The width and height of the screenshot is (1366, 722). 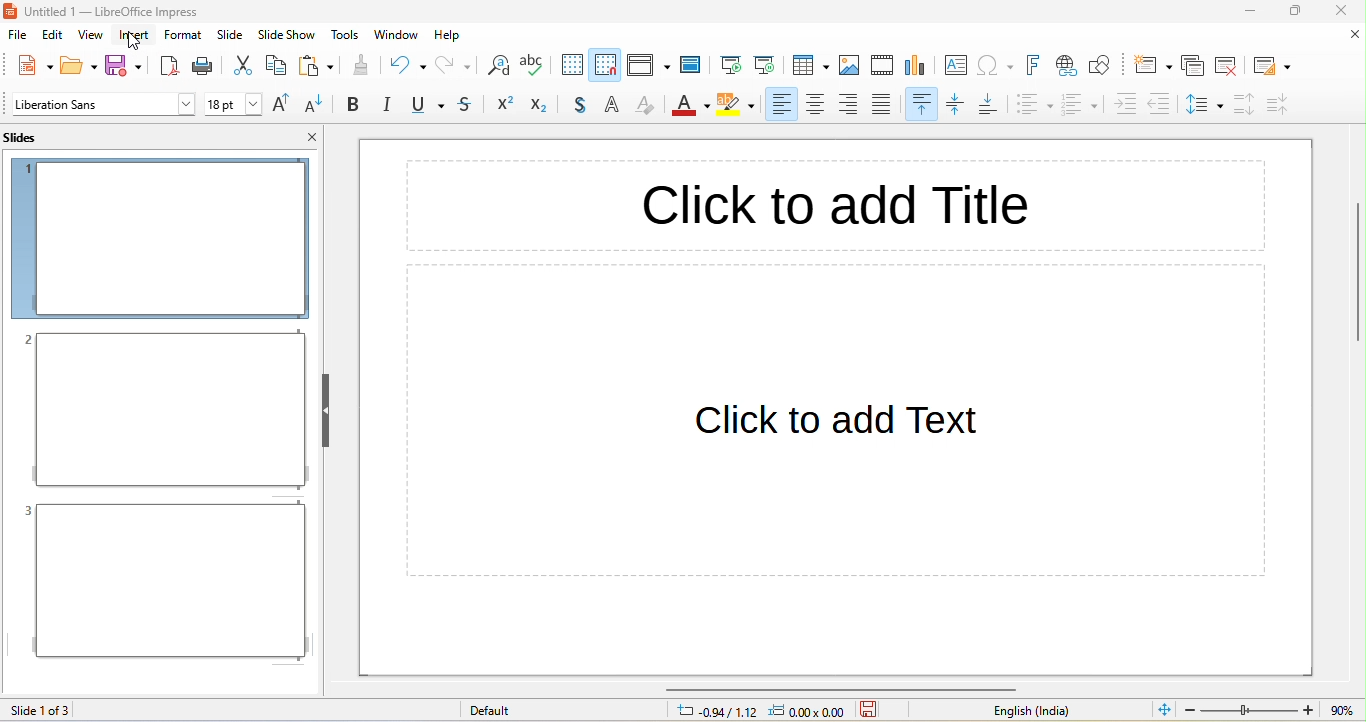 I want to click on cut, so click(x=242, y=65).